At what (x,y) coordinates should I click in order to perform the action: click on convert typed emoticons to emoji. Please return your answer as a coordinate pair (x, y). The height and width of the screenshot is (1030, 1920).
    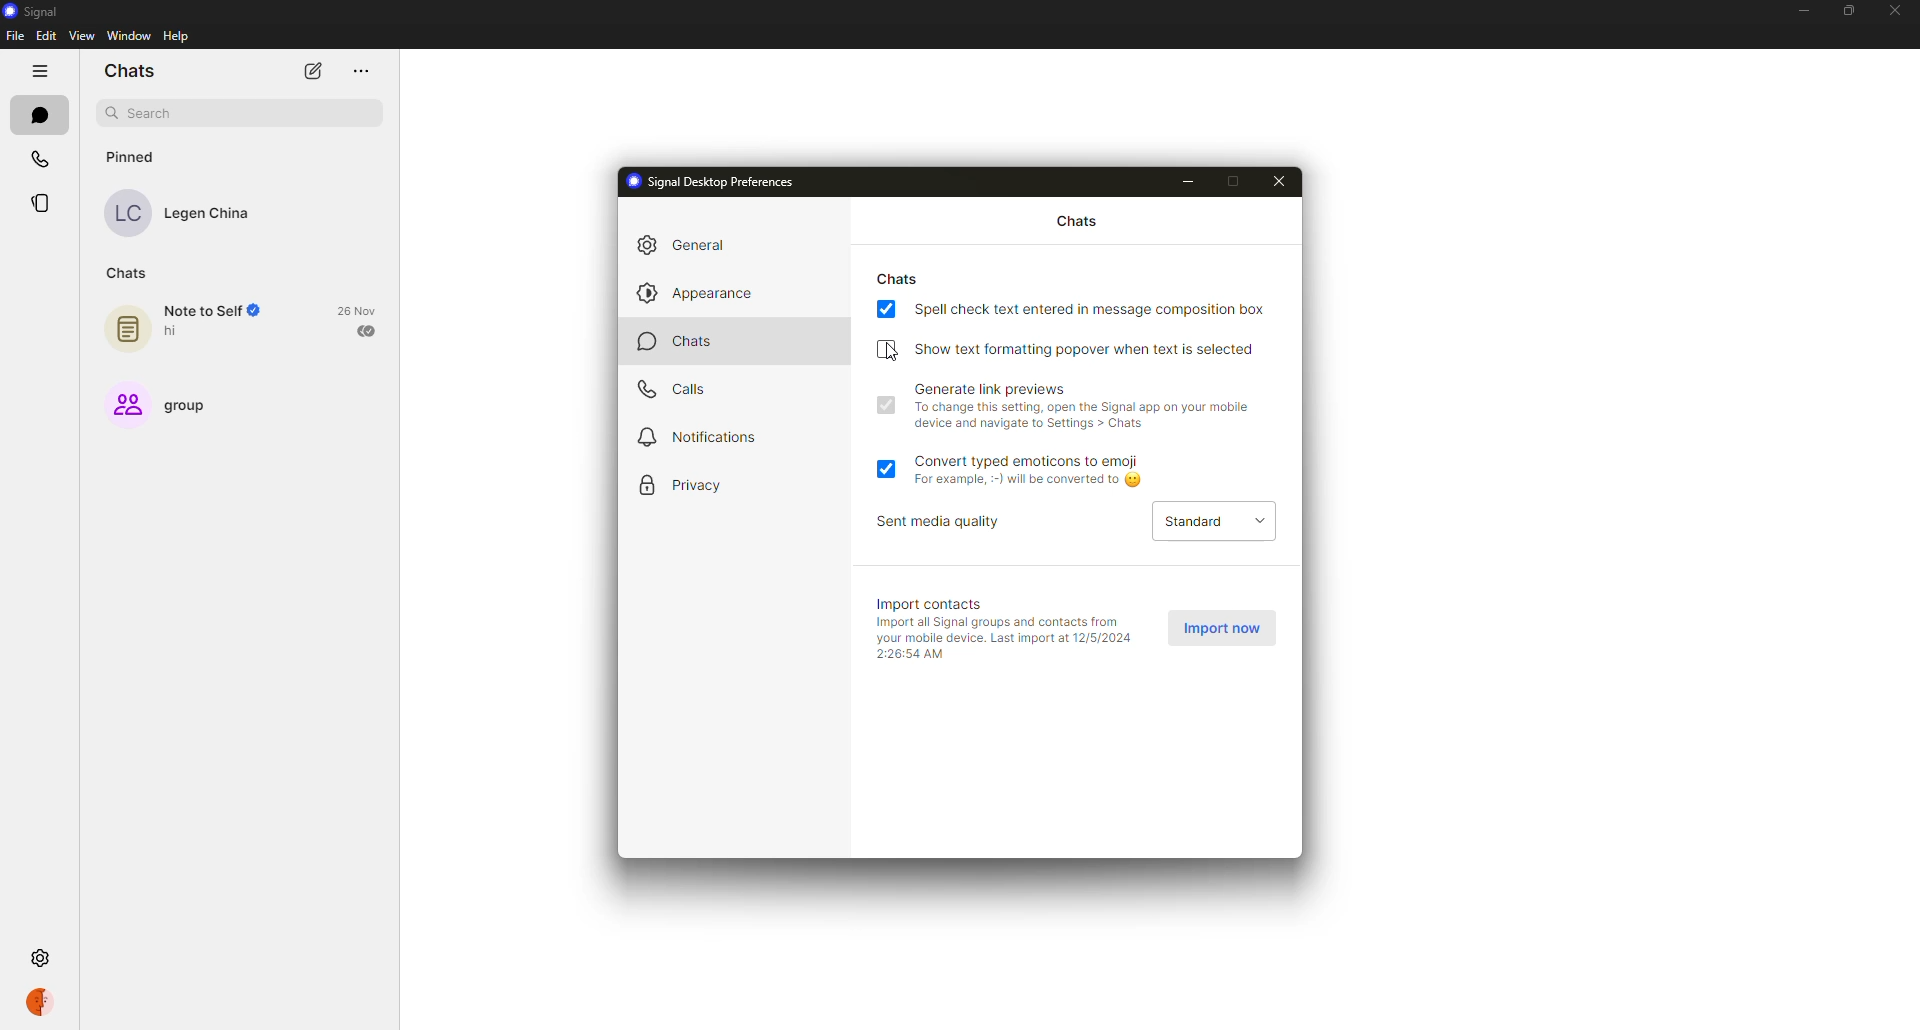
    Looking at the image, I should click on (1040, 471).